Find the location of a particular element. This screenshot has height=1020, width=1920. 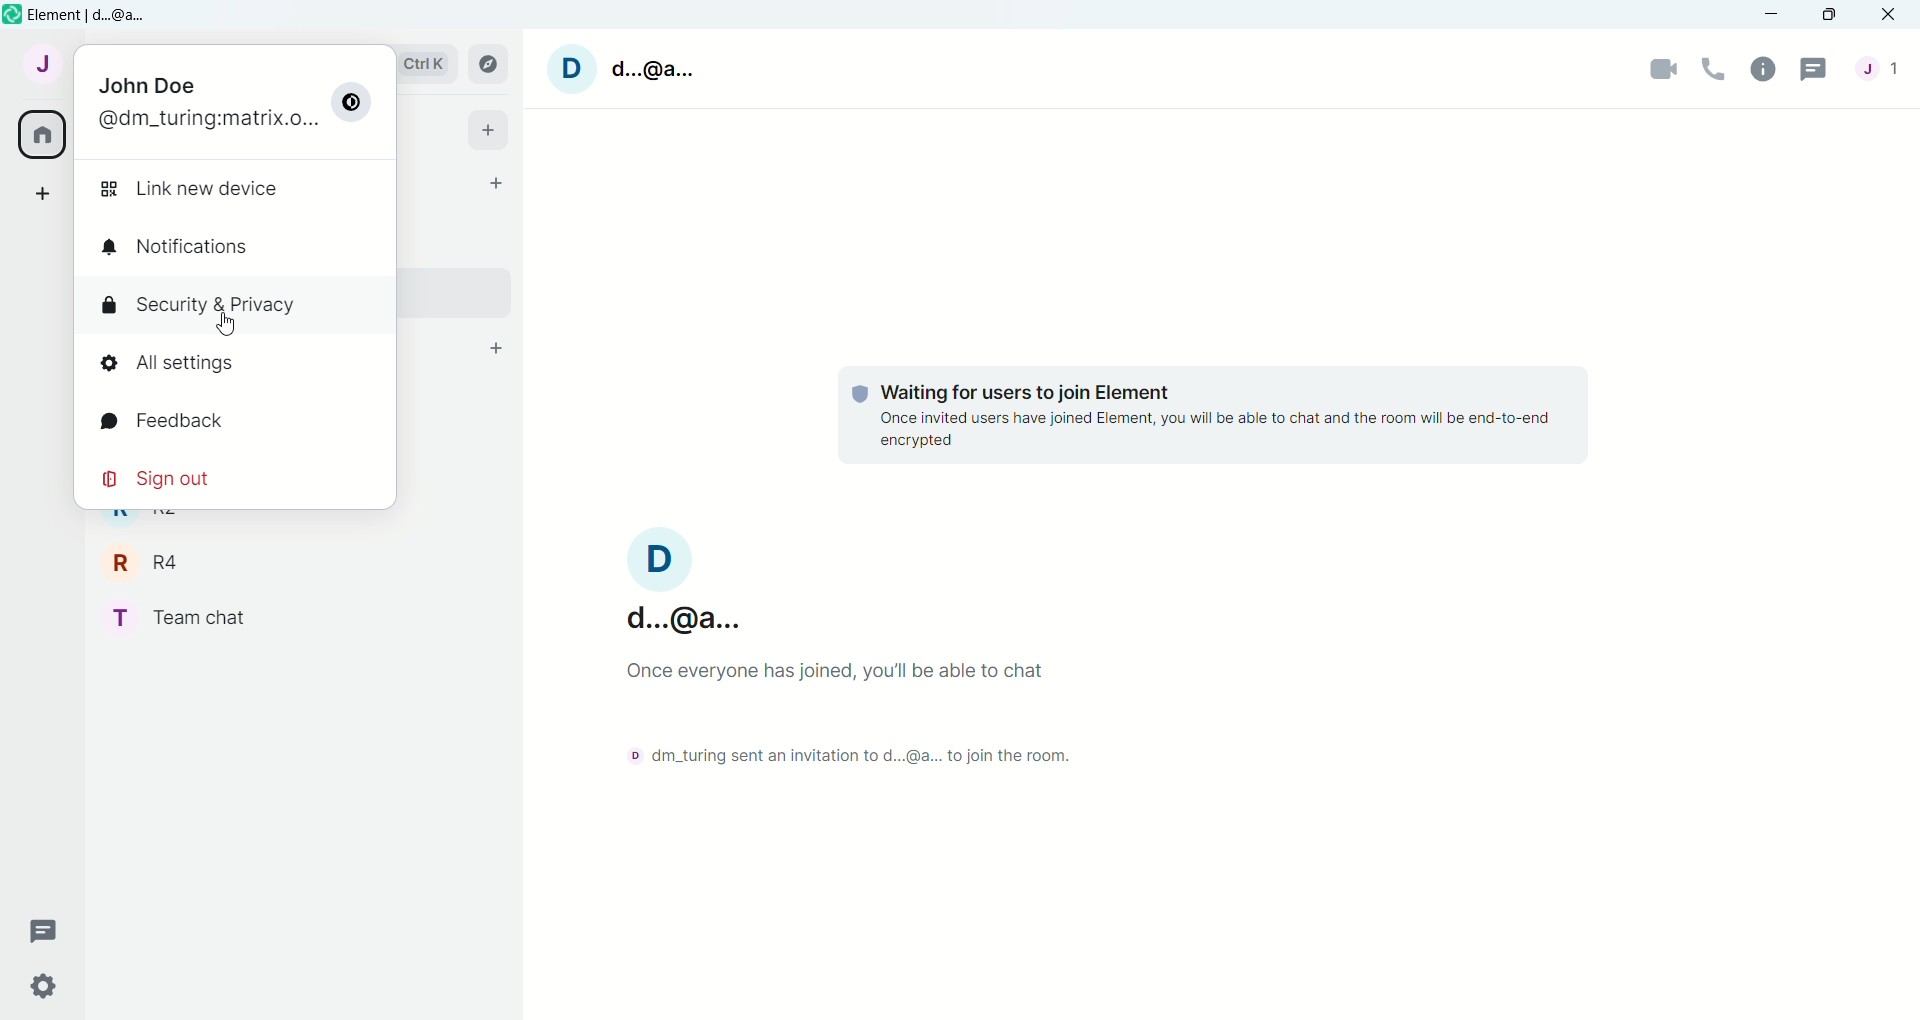

dm_turing sent an invitation to d...@a... to join the room. is located at coordinates (857, 755).